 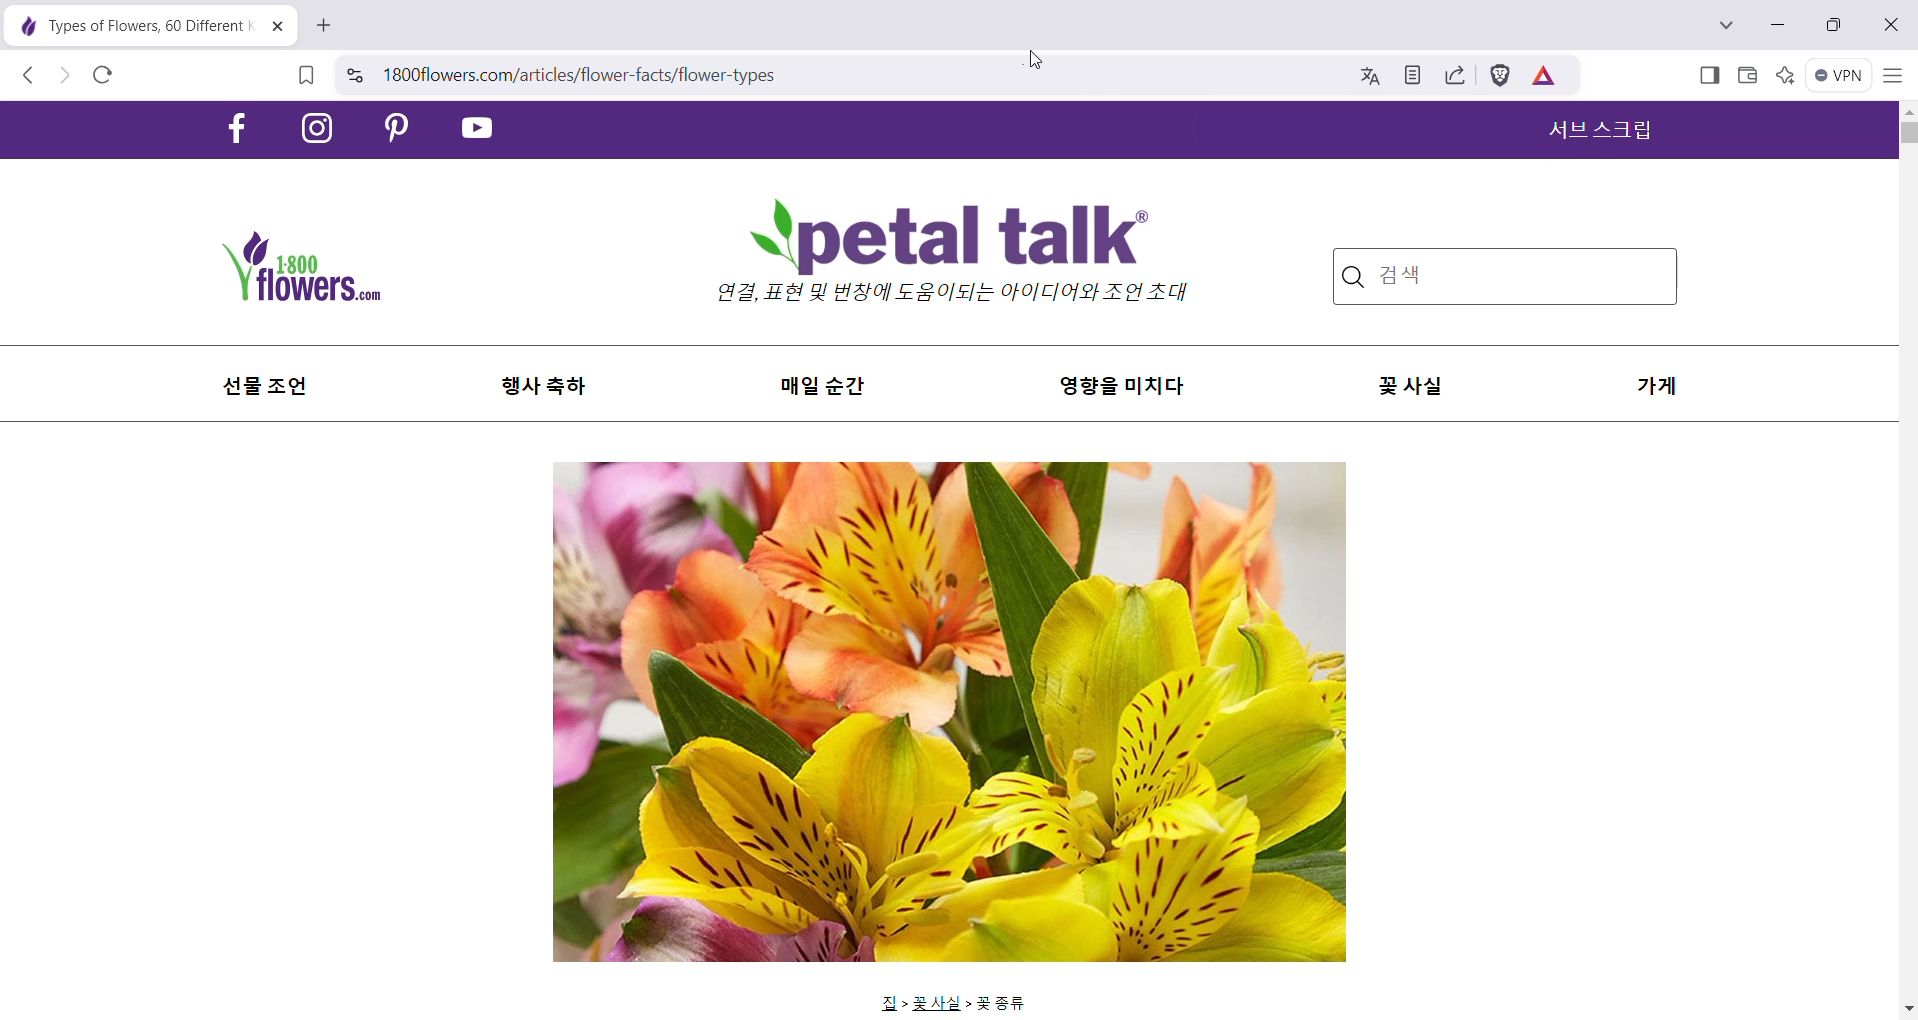 I want to click on Search tabs, so click(x=1725, y=27).